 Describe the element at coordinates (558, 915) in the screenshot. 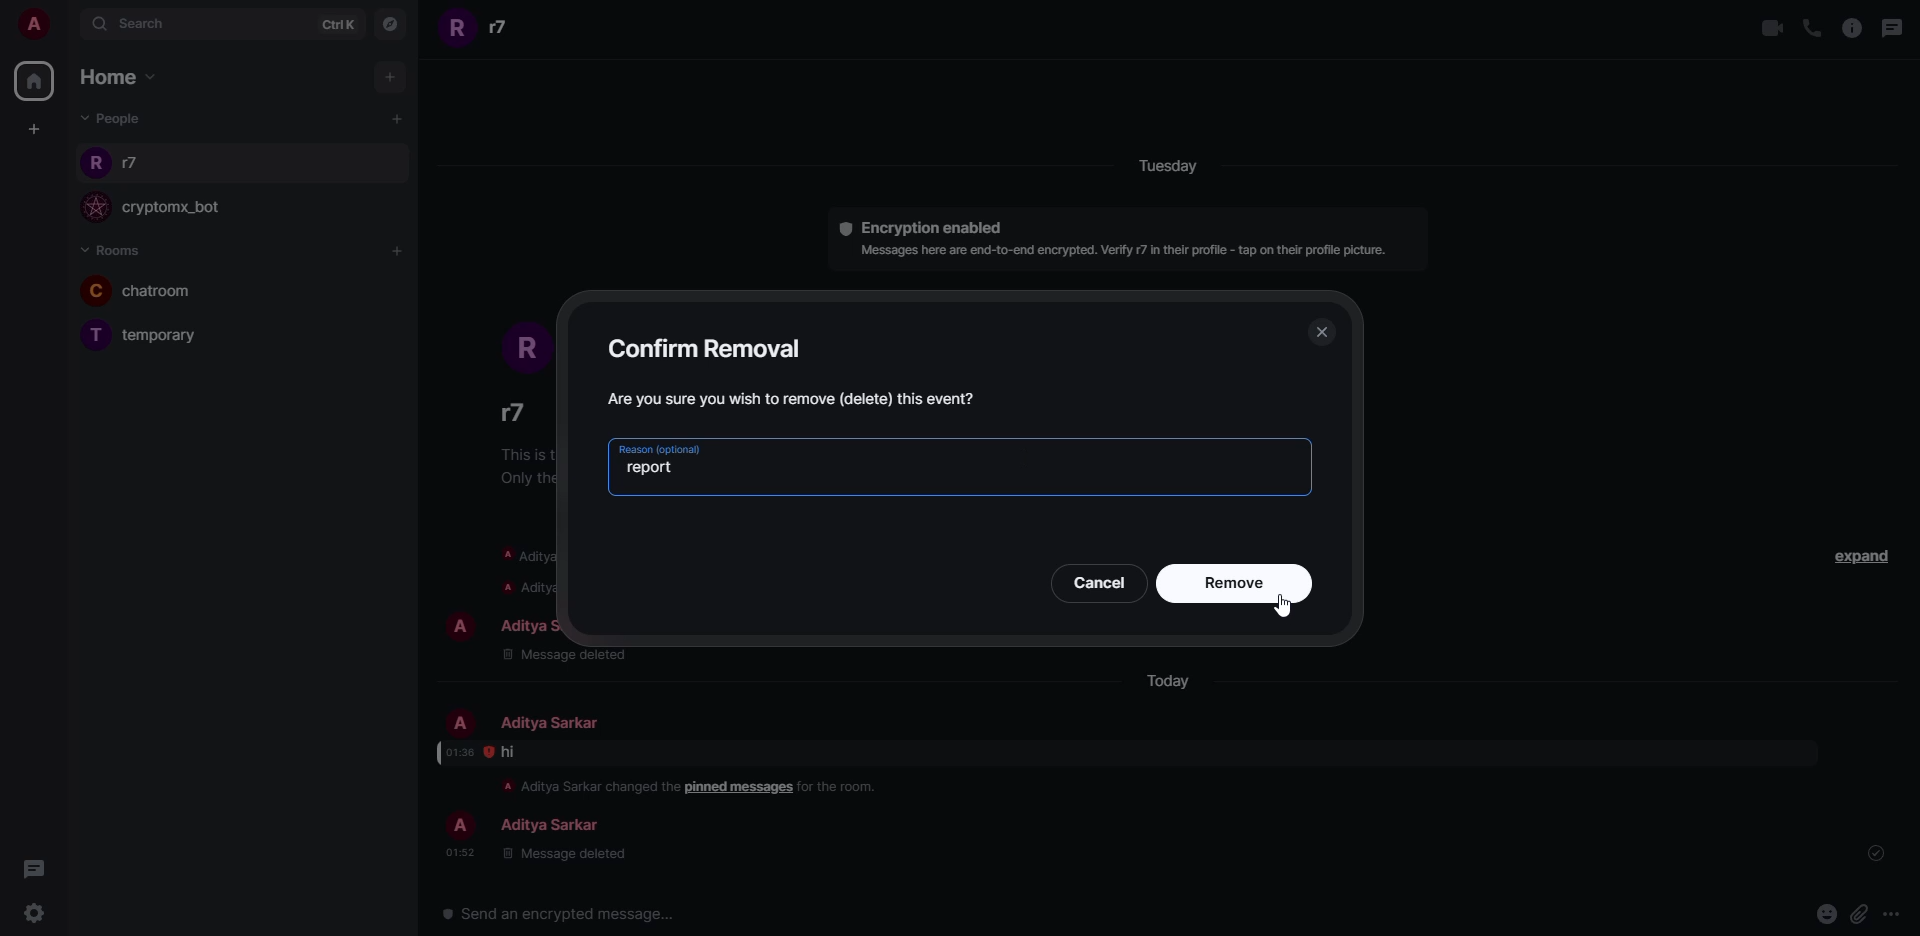

I see `send encrypted message` at that location.